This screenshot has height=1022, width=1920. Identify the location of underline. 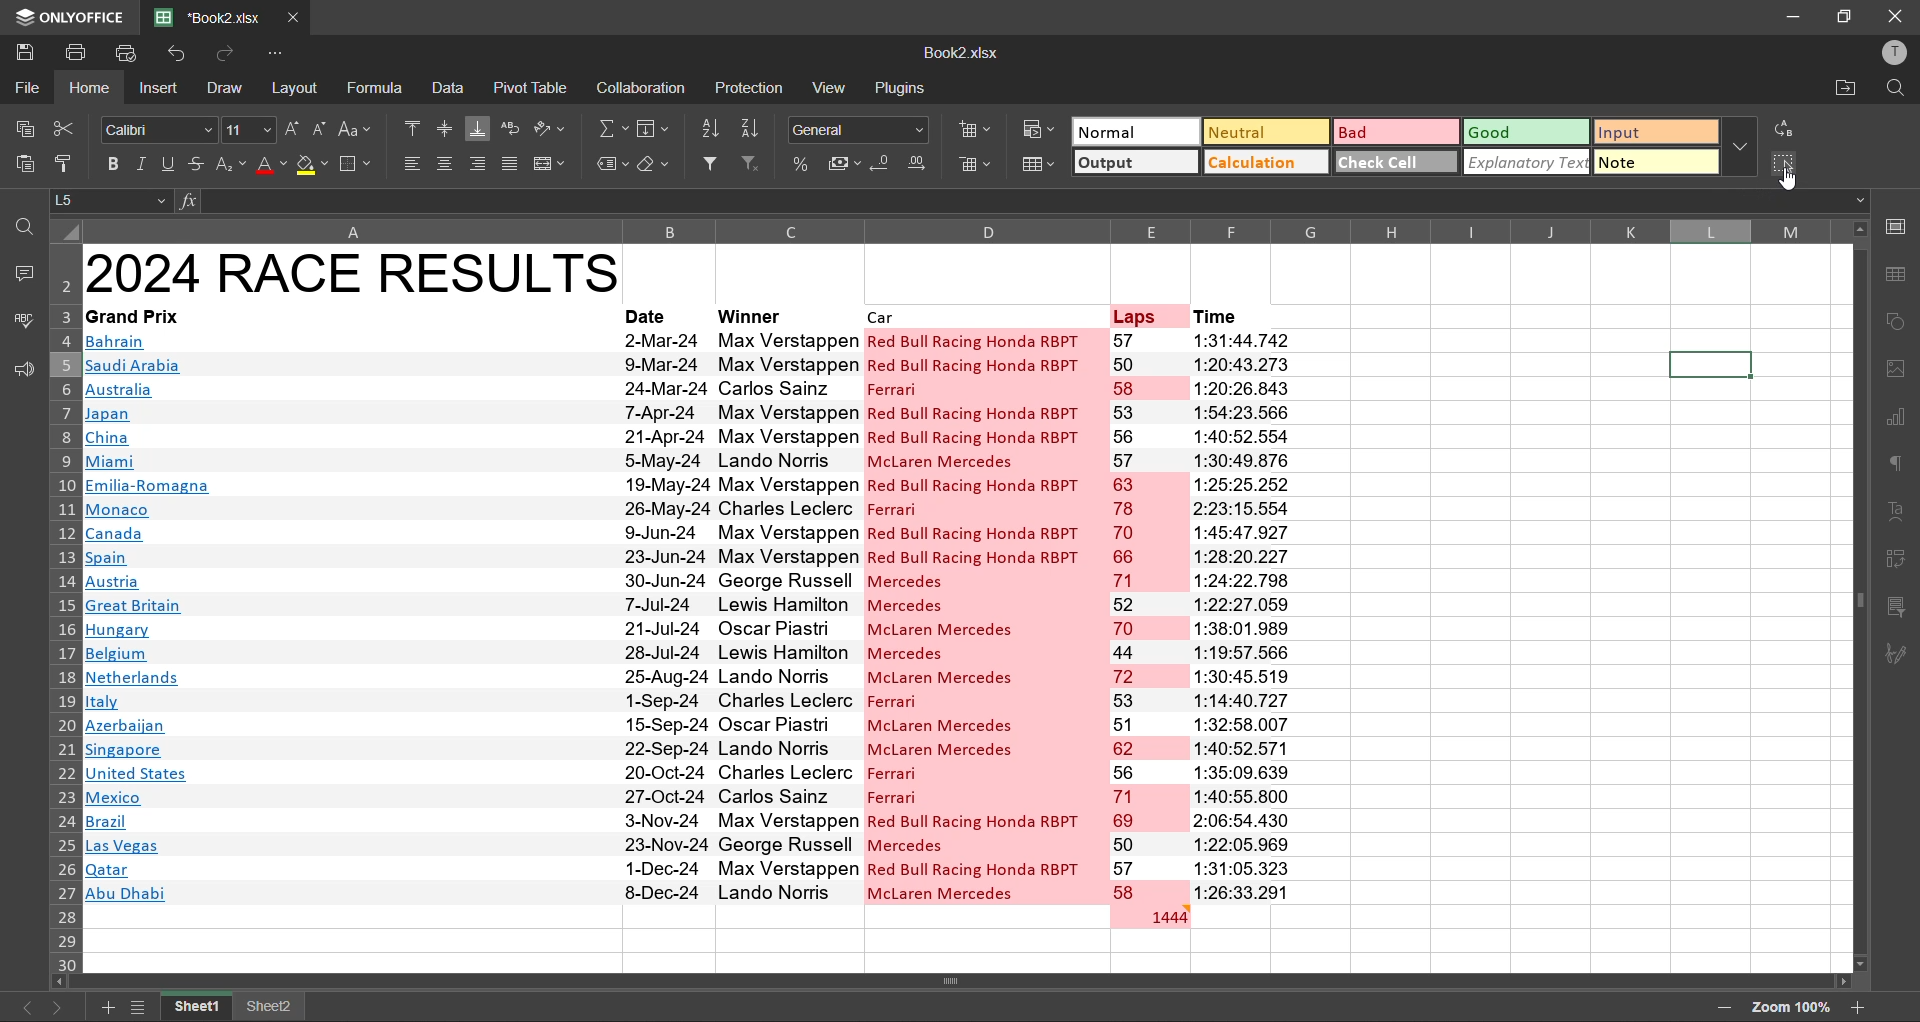
(169, 164).